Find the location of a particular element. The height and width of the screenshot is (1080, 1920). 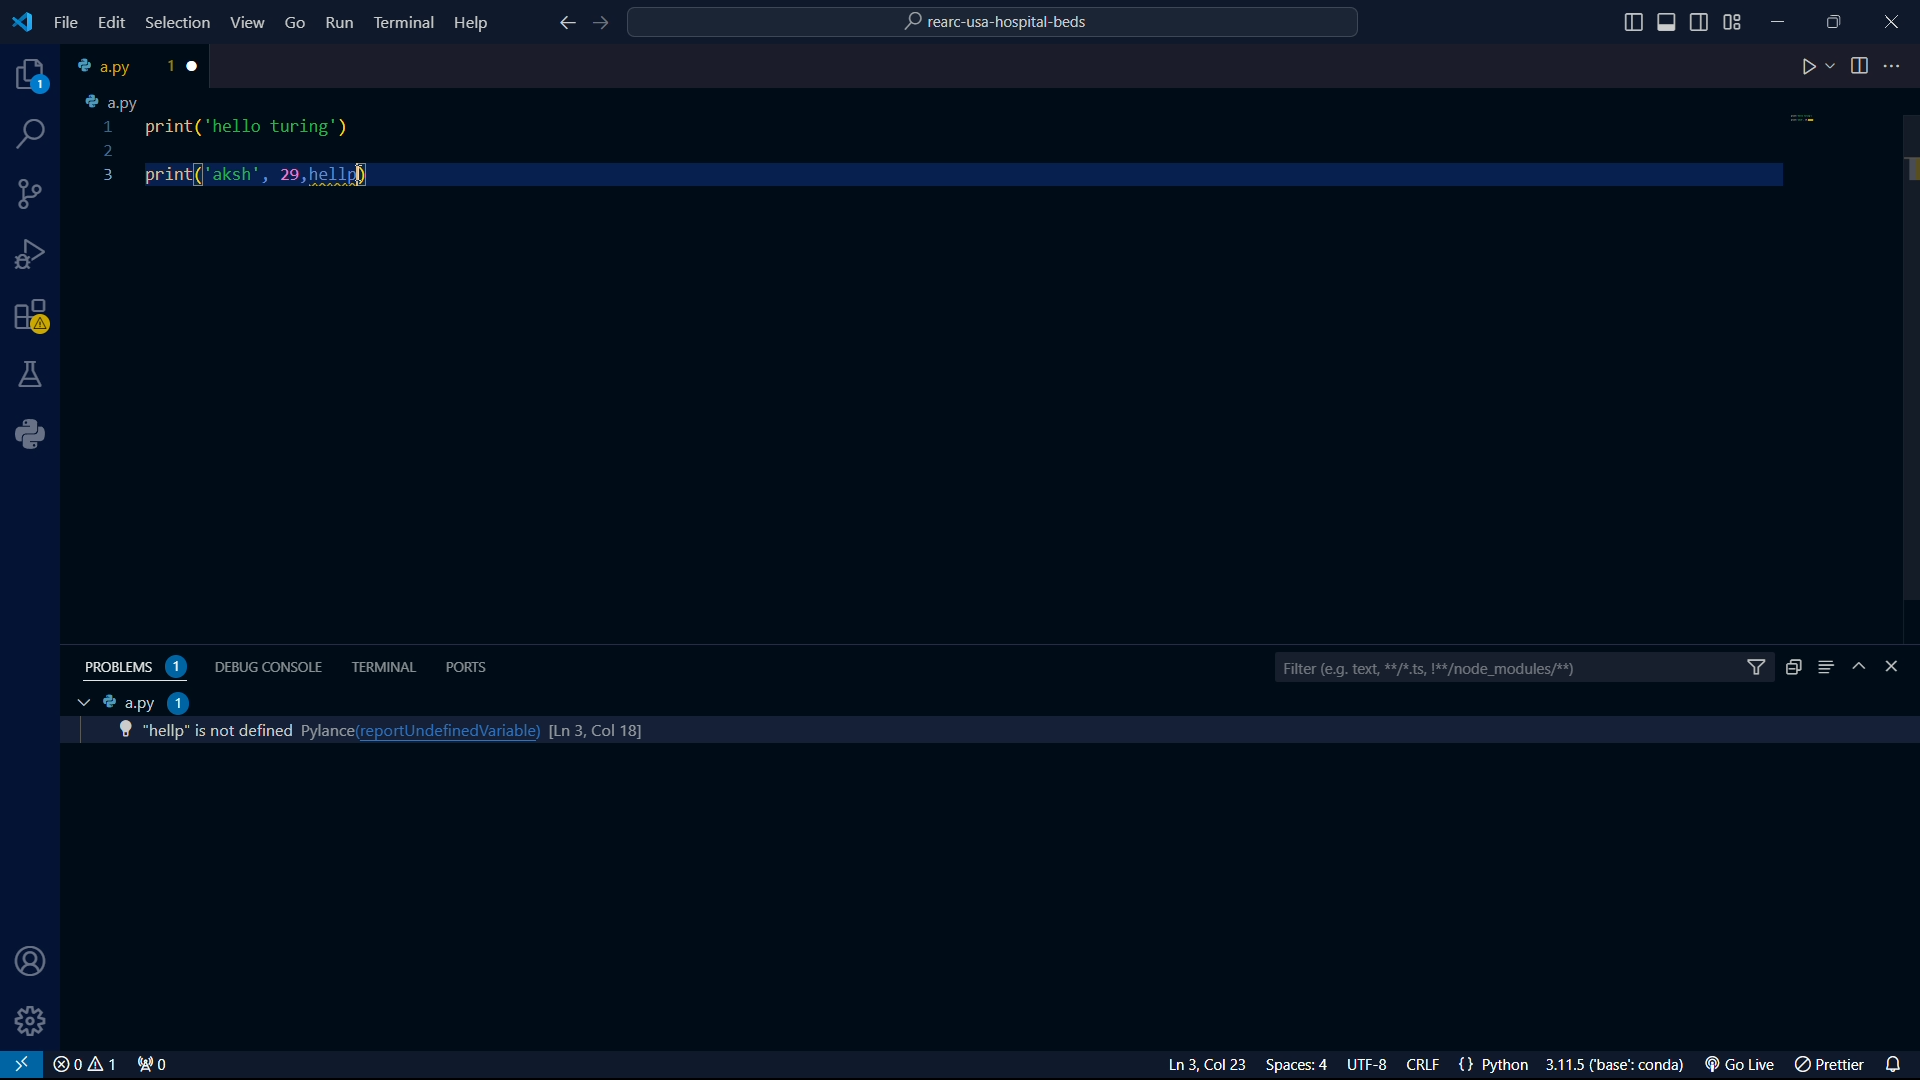

search is located at coordinates (33, 134).